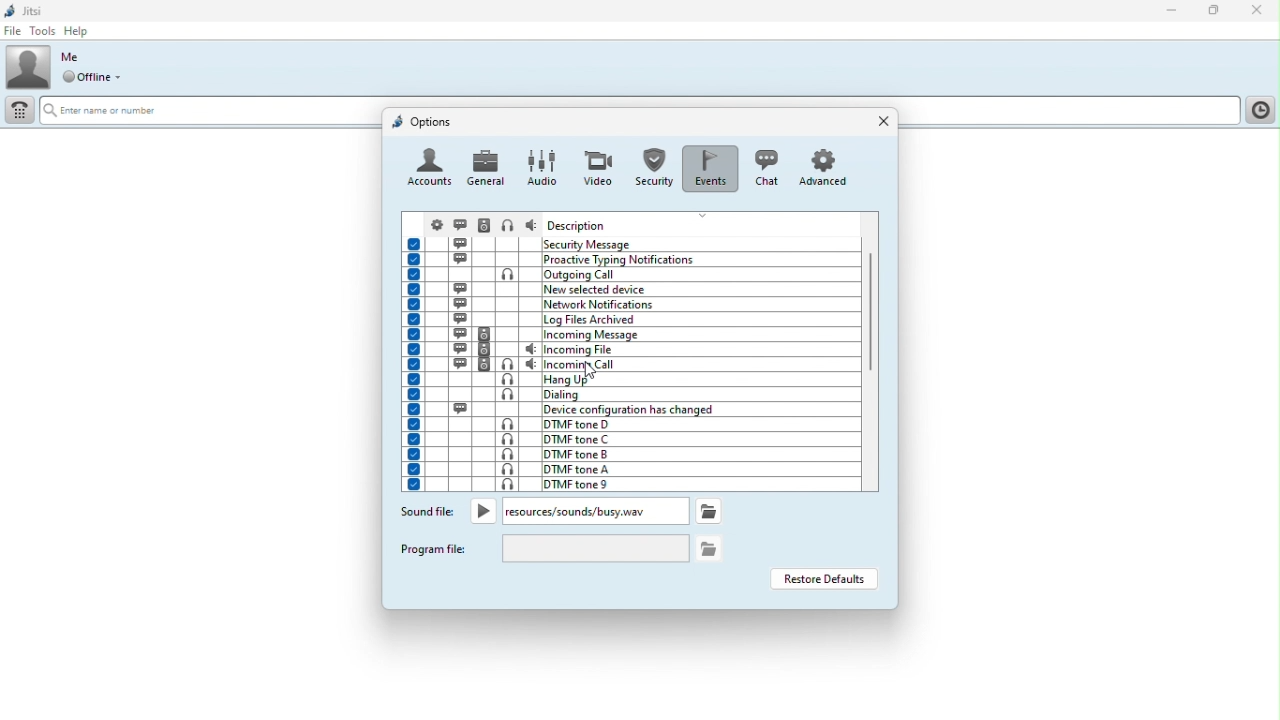 The height and width of the screenshot is (720, 1280). I want to click on DTMF tone B, so click(626, 454).